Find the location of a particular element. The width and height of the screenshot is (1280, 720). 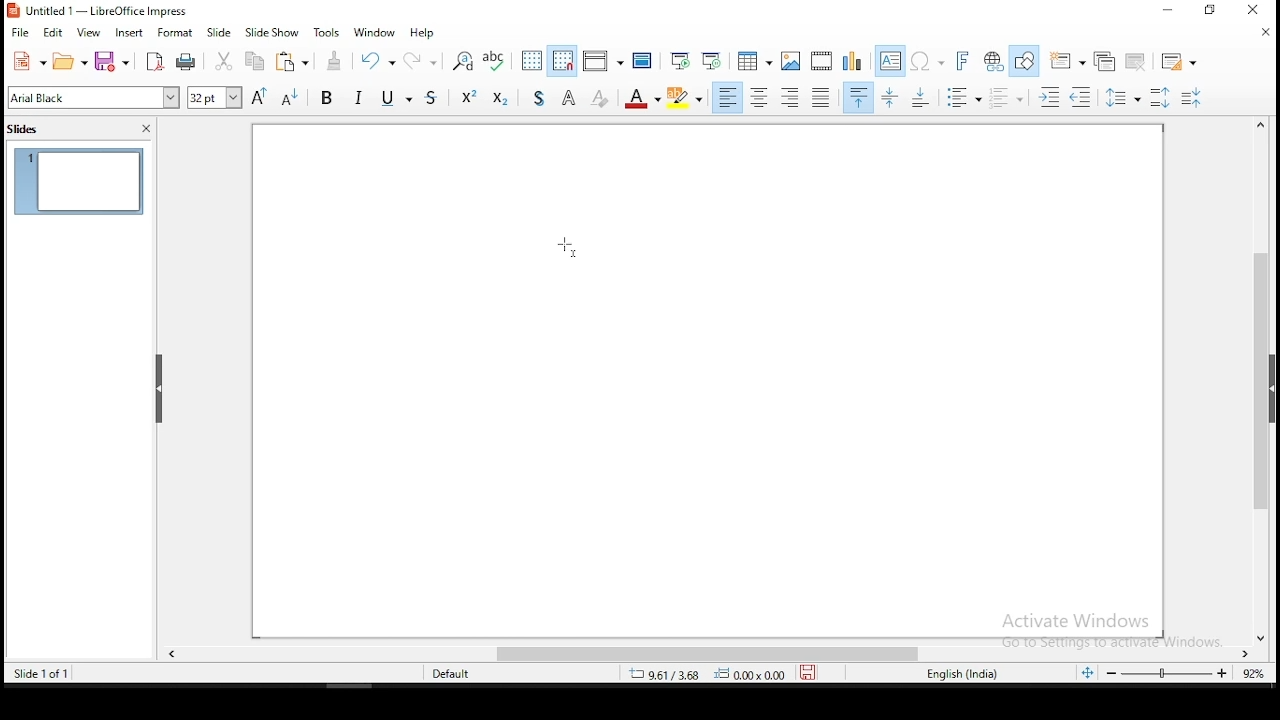

export as pdf is located at coordinates (154, 62).